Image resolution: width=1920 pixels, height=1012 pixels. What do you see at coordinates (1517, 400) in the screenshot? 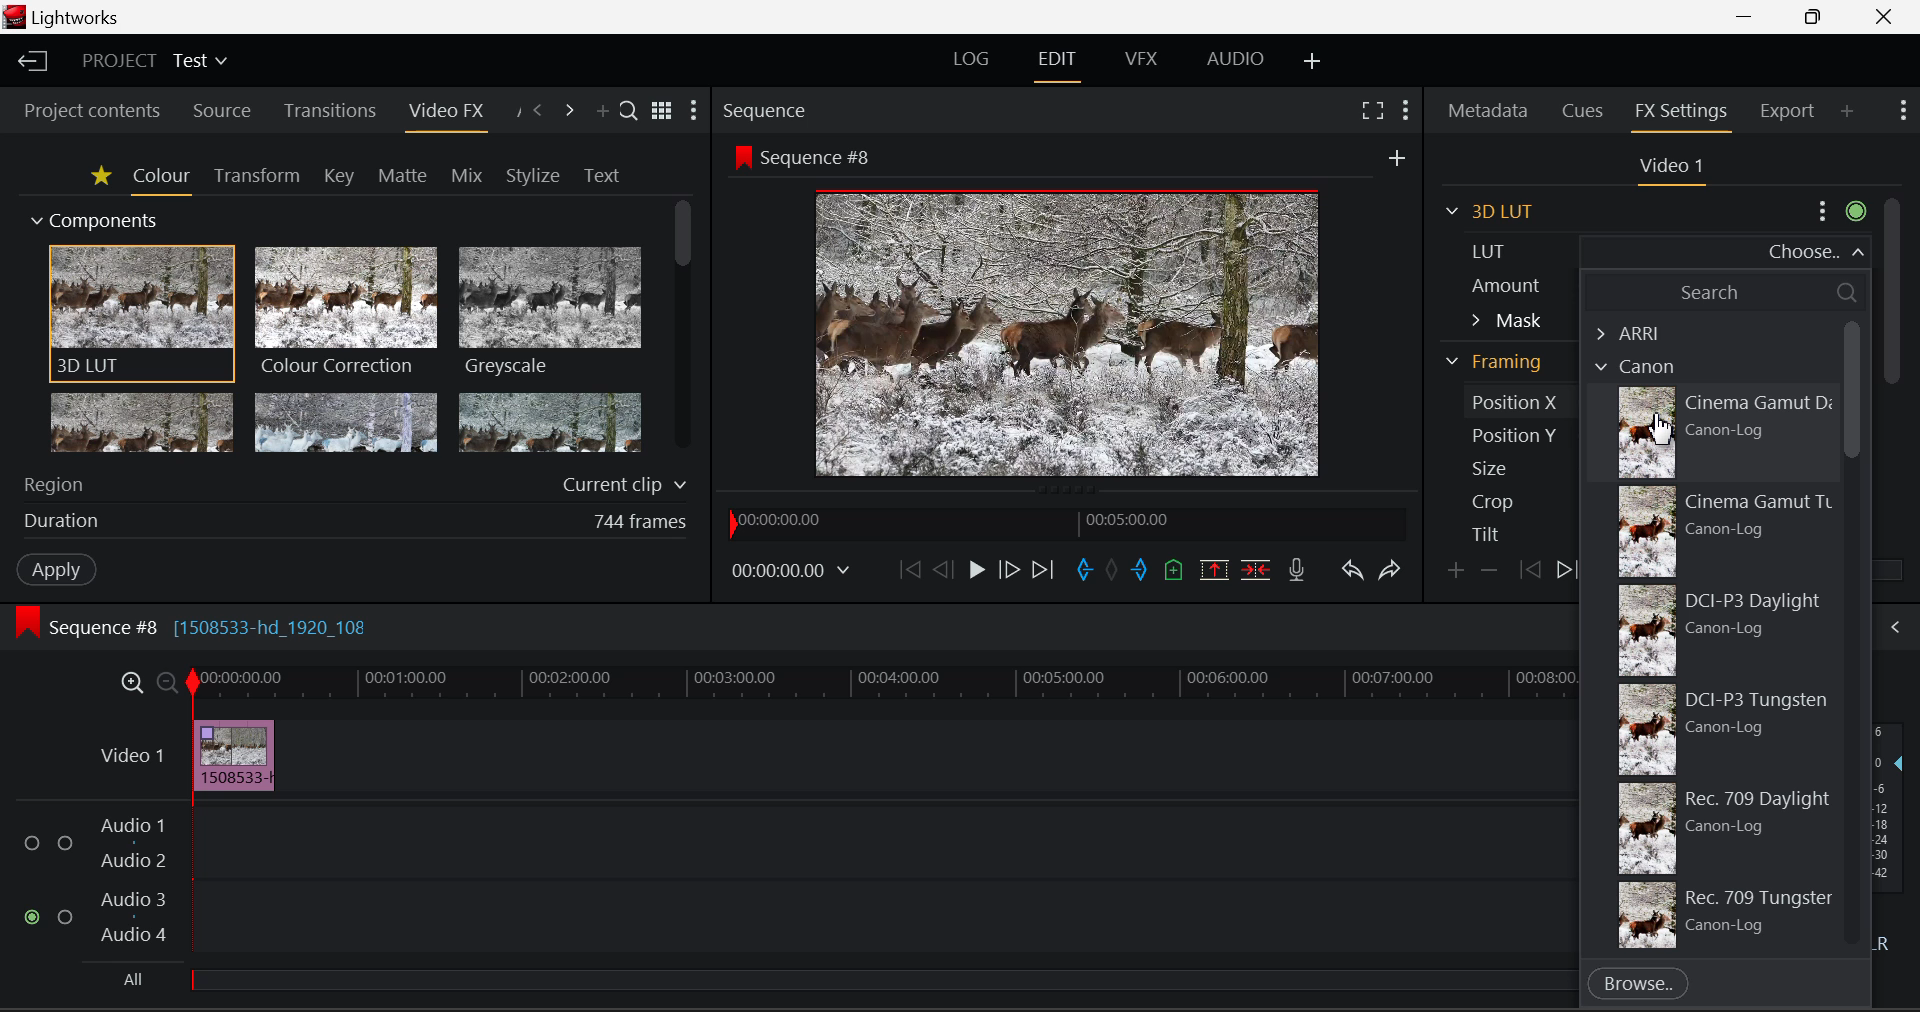
I see `Position X` at bounding box center [1517, 400].